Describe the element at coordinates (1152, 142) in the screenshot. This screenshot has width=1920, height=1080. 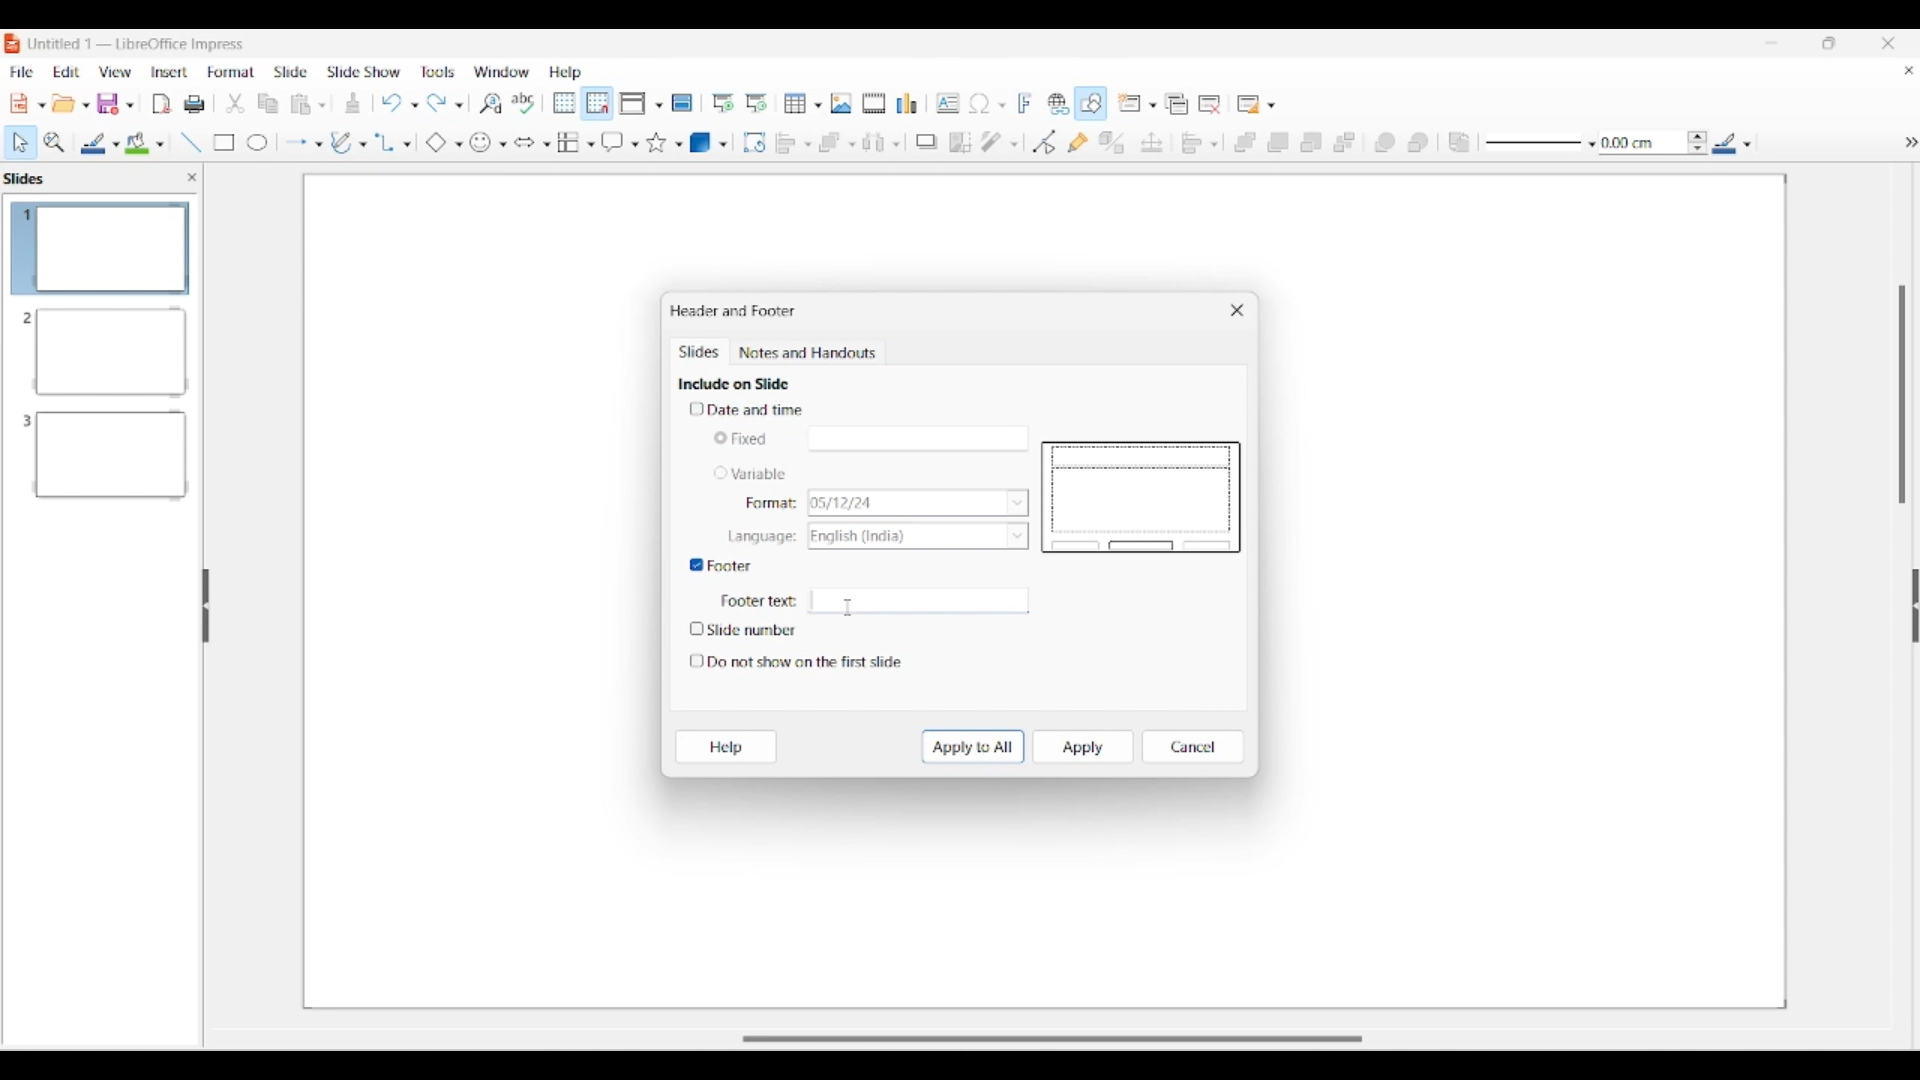
I see `Position and size` at that location.